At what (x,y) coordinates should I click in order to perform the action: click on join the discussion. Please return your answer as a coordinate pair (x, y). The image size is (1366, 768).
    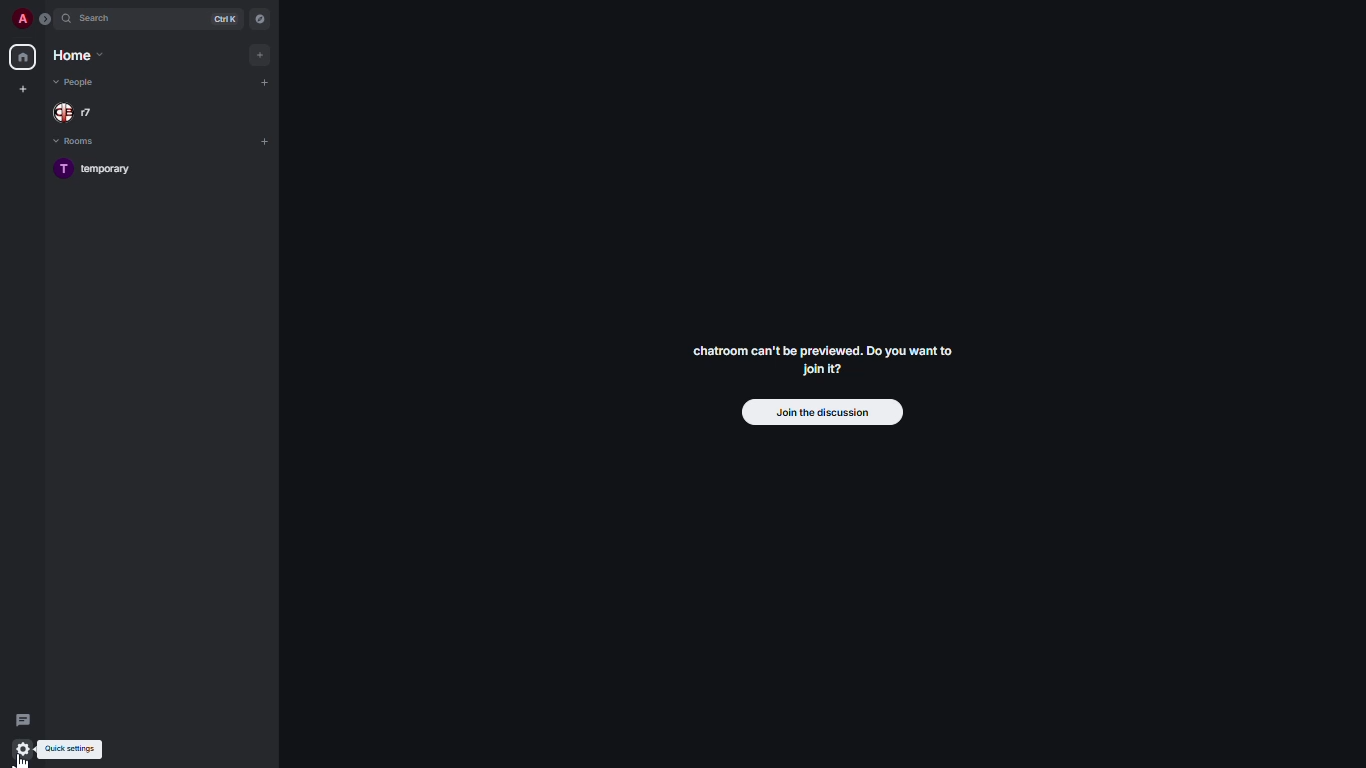
    Looking at the image, I should click on (823, 414).